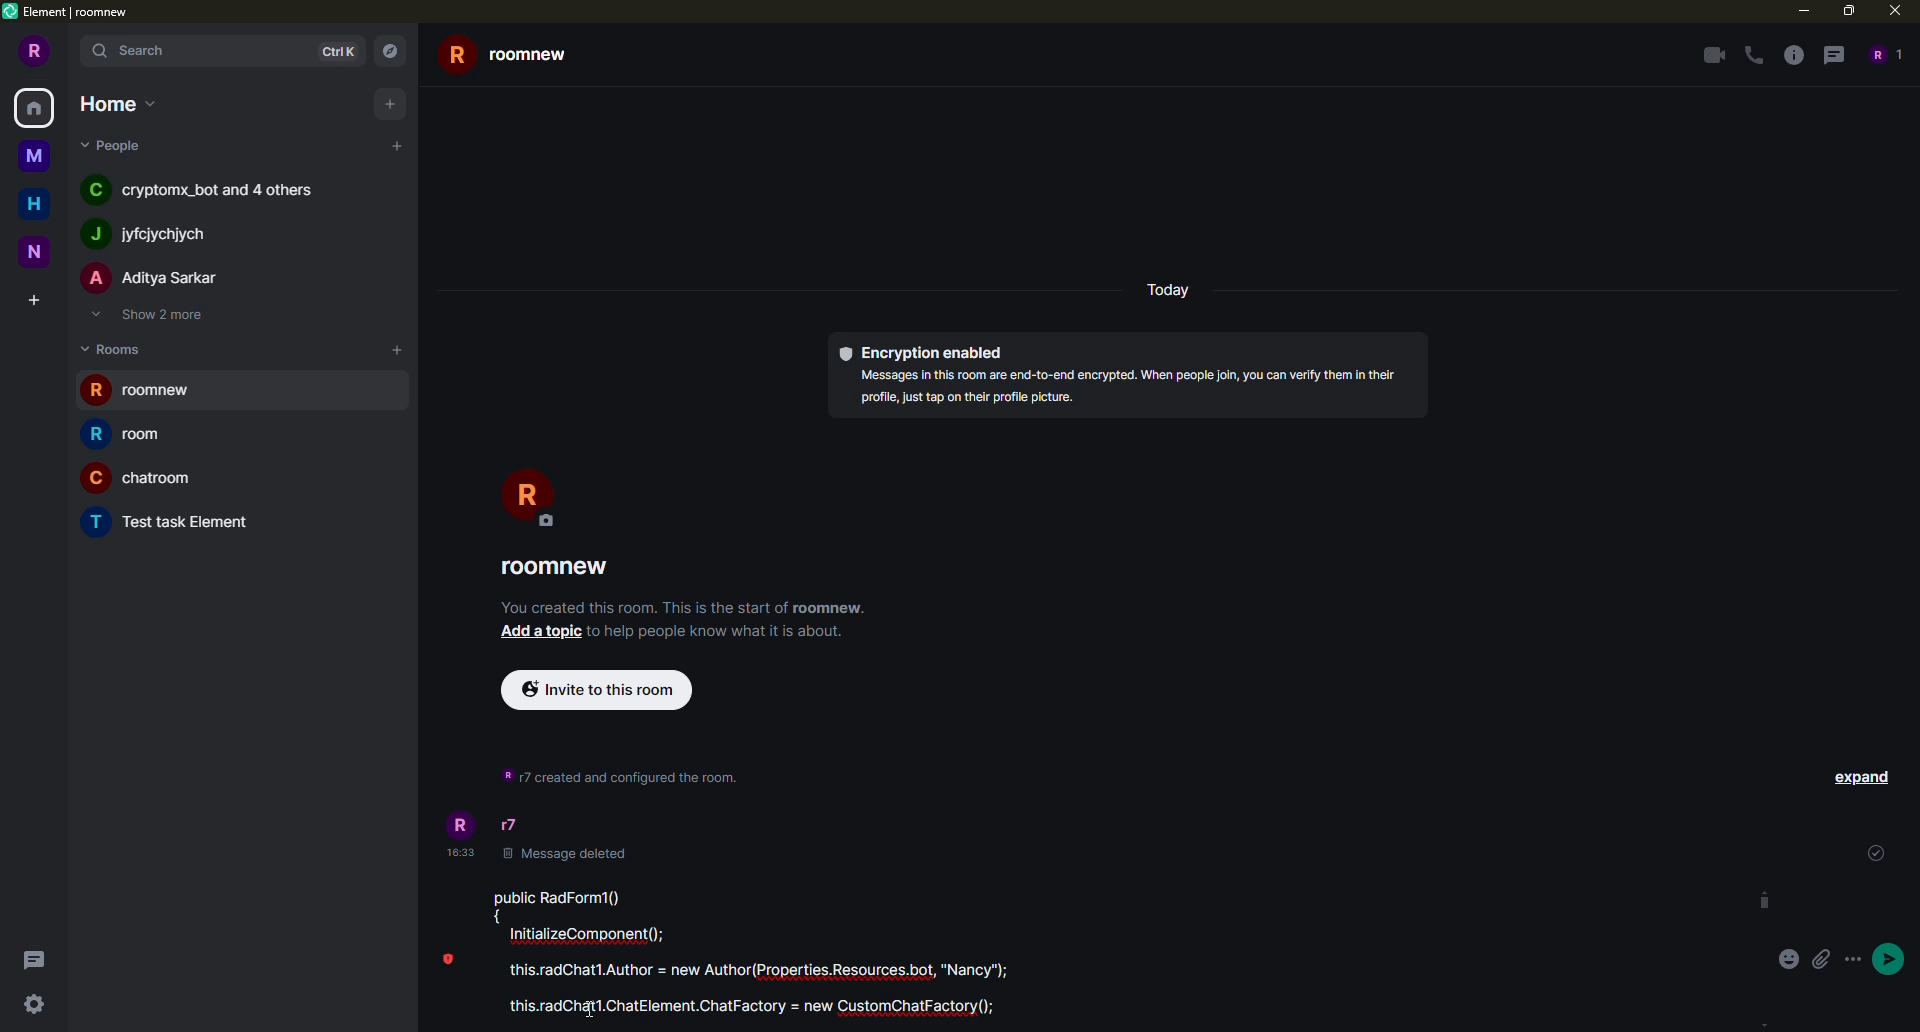 The height and width of the screenshot is (1032, 1920). What do you see at coordinates (591, 688) in the screenshot?
I see `invite to this room` at bounding box center [591, 688].